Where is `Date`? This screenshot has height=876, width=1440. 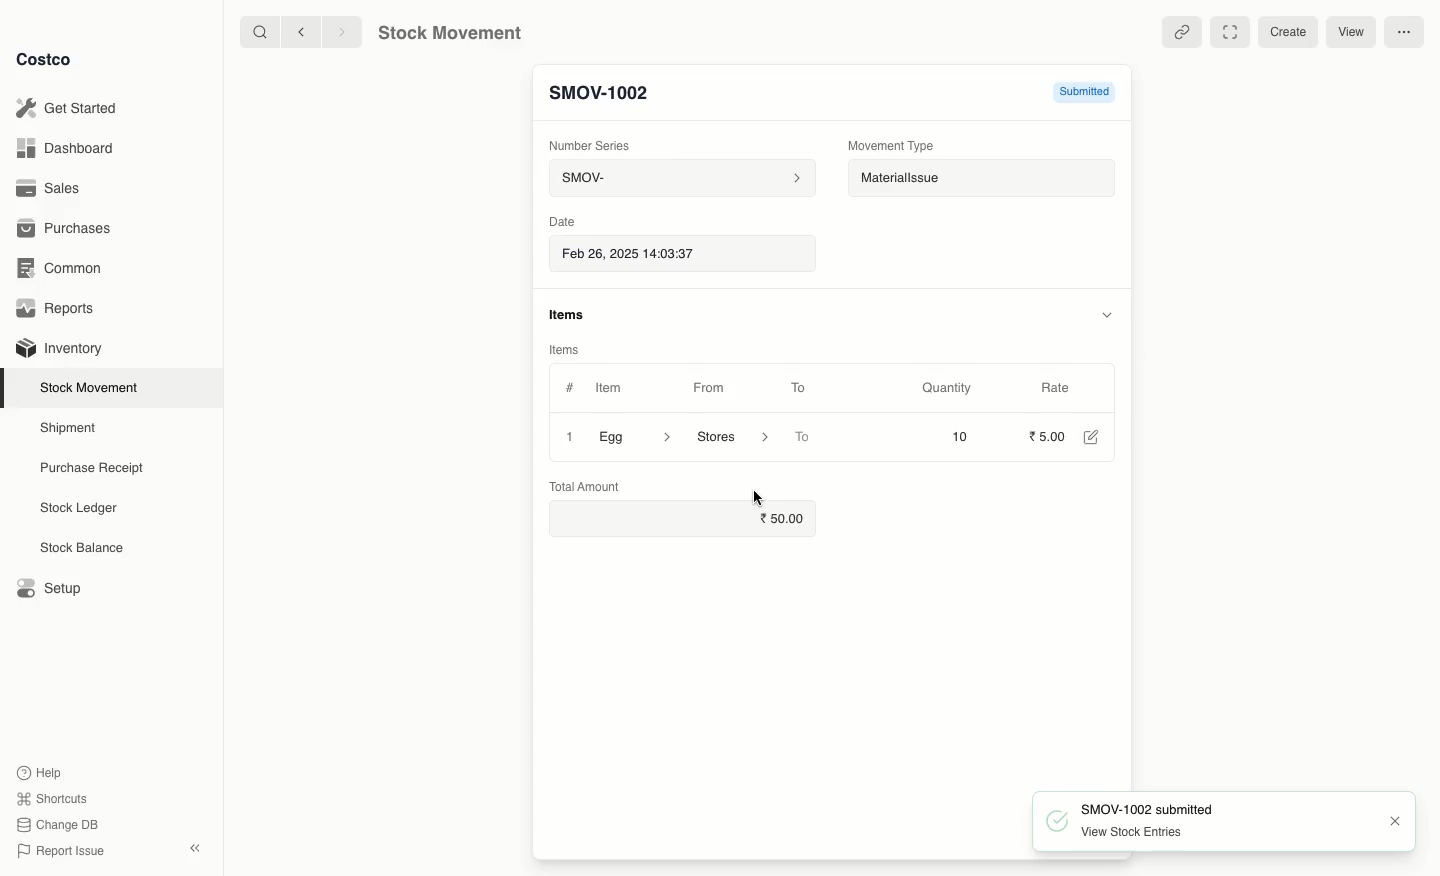
Date is located at coordinates (561, 221).